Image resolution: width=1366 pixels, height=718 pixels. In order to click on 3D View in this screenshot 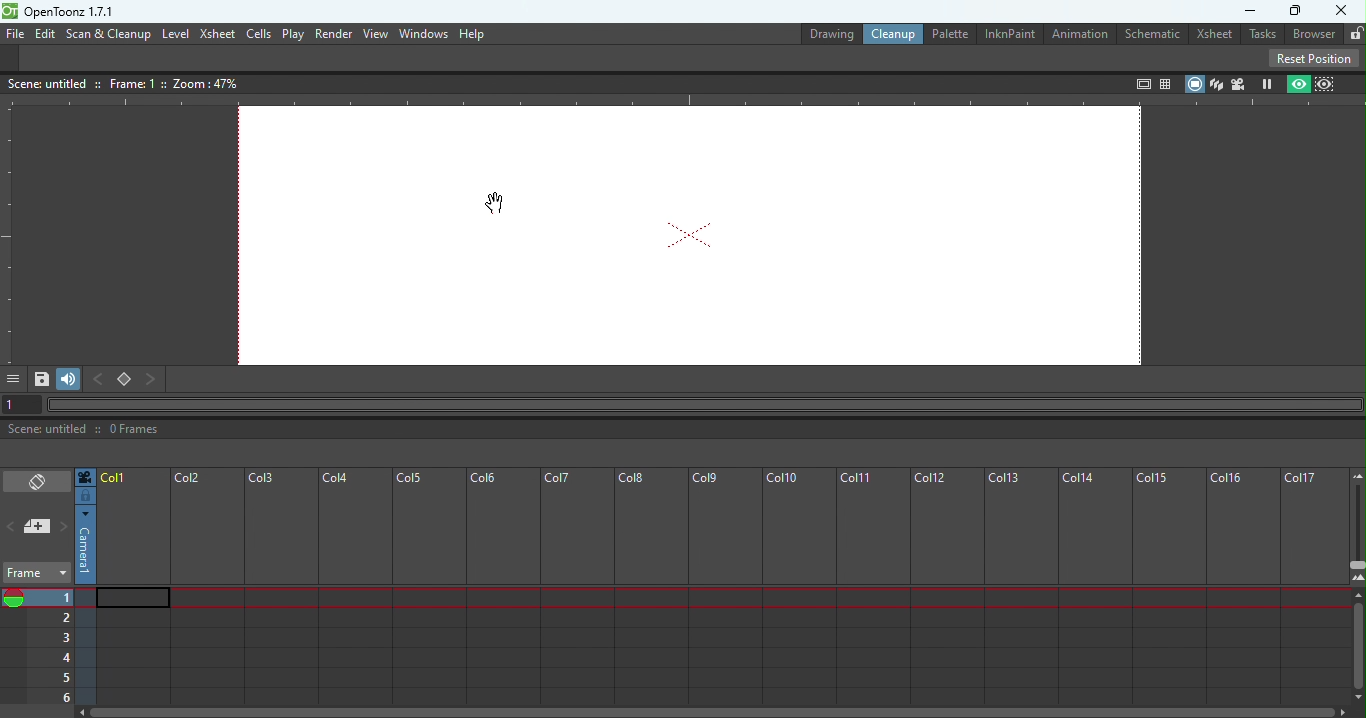, I will do `click(1215, 82)`.